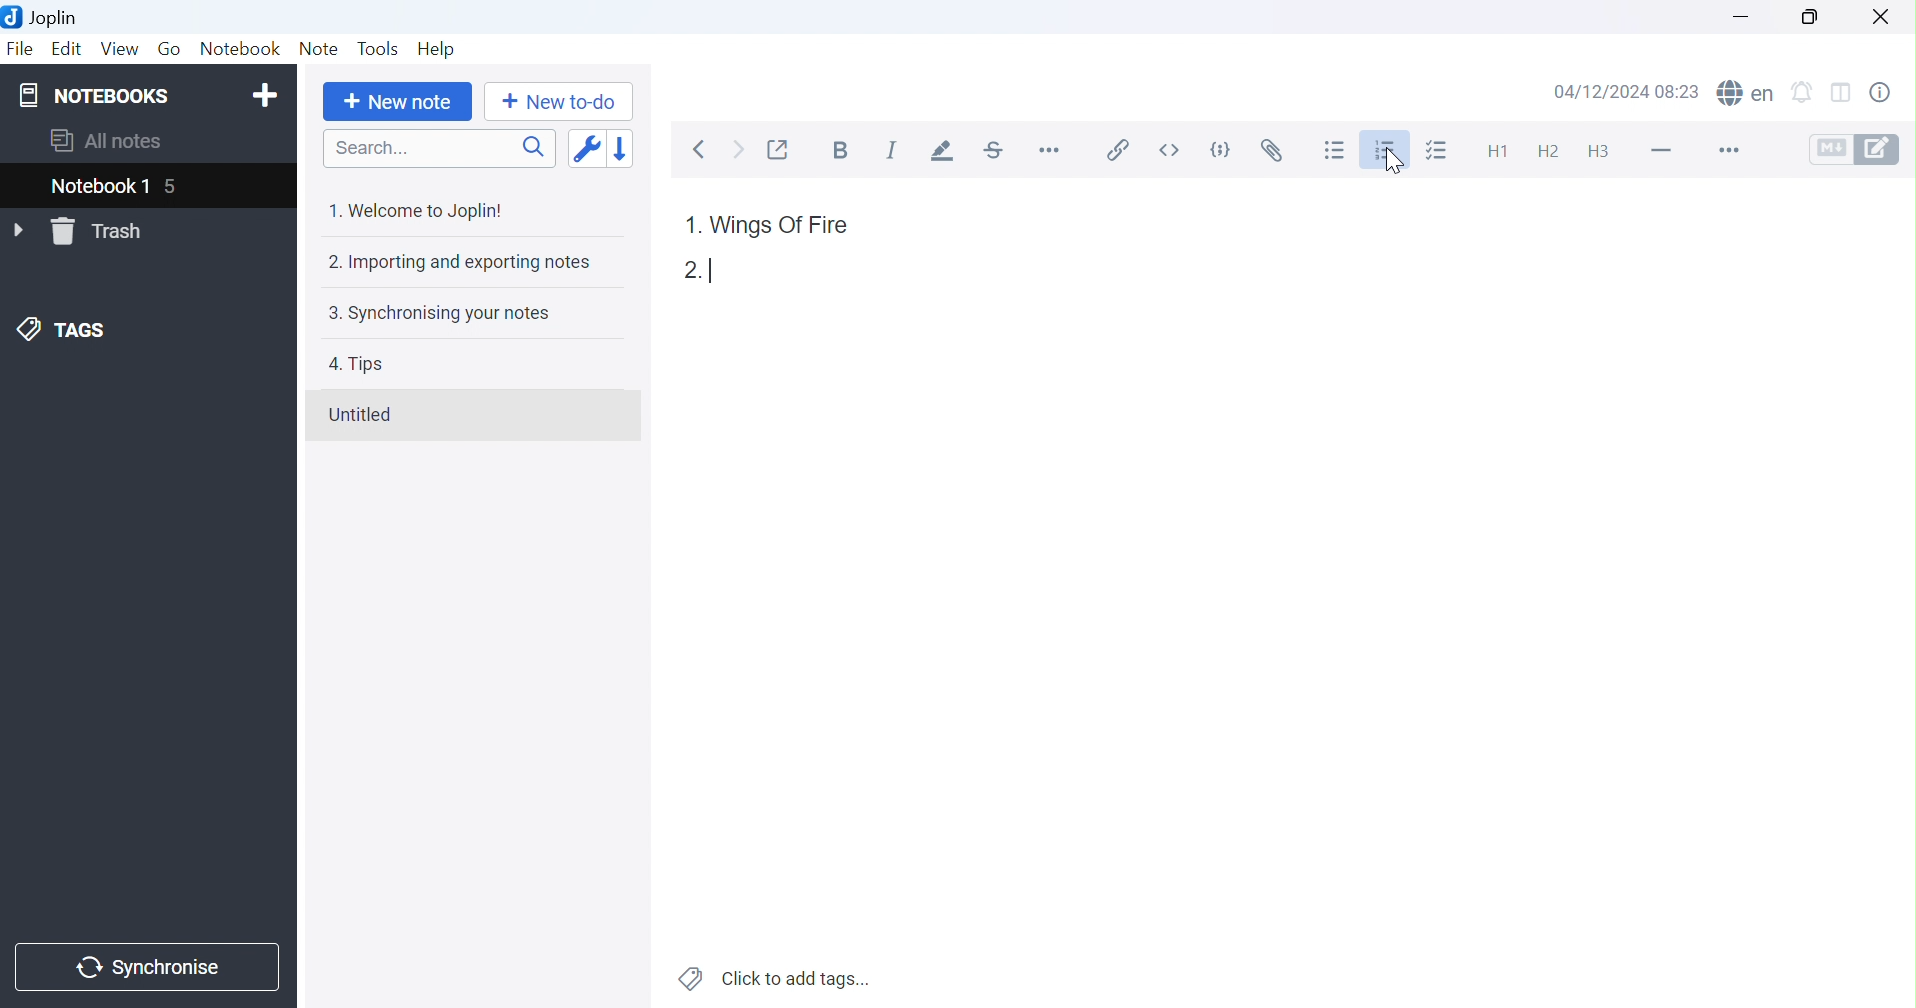 The image size is (1916, 1008). I want to click on Forward, so click(738, 150).